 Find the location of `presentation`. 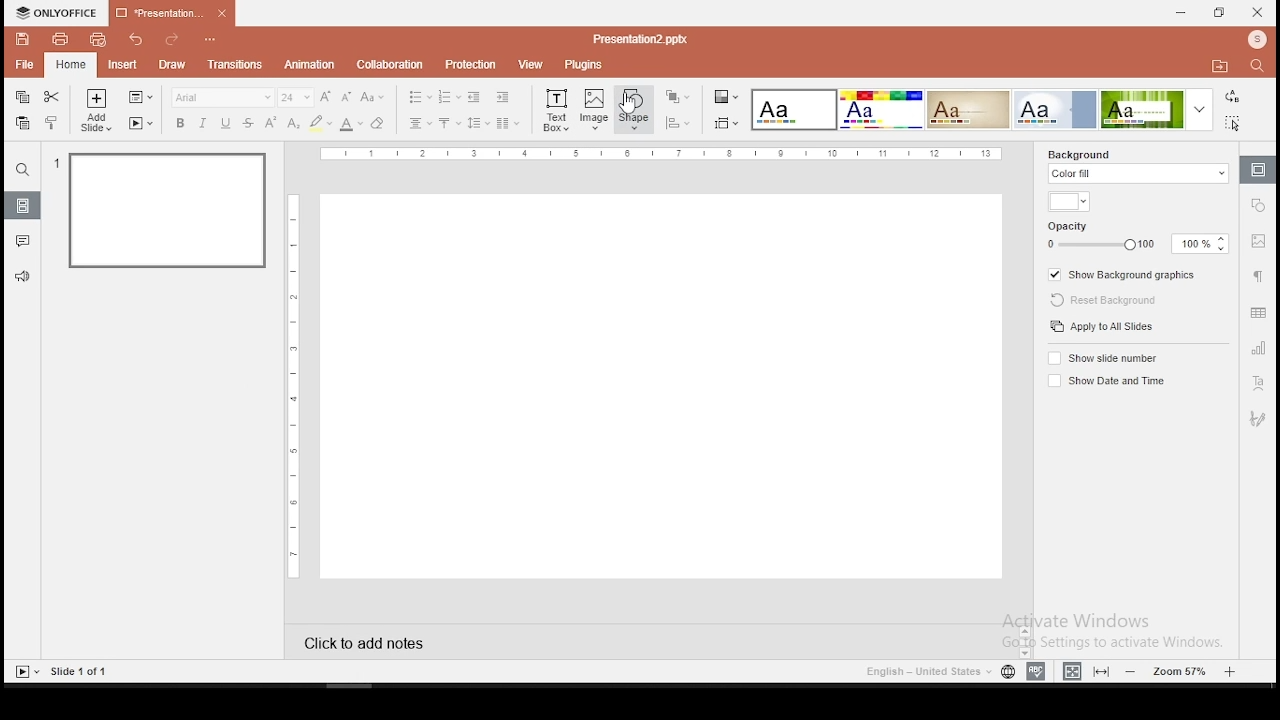

presentation is located at coordinates (172, 12).